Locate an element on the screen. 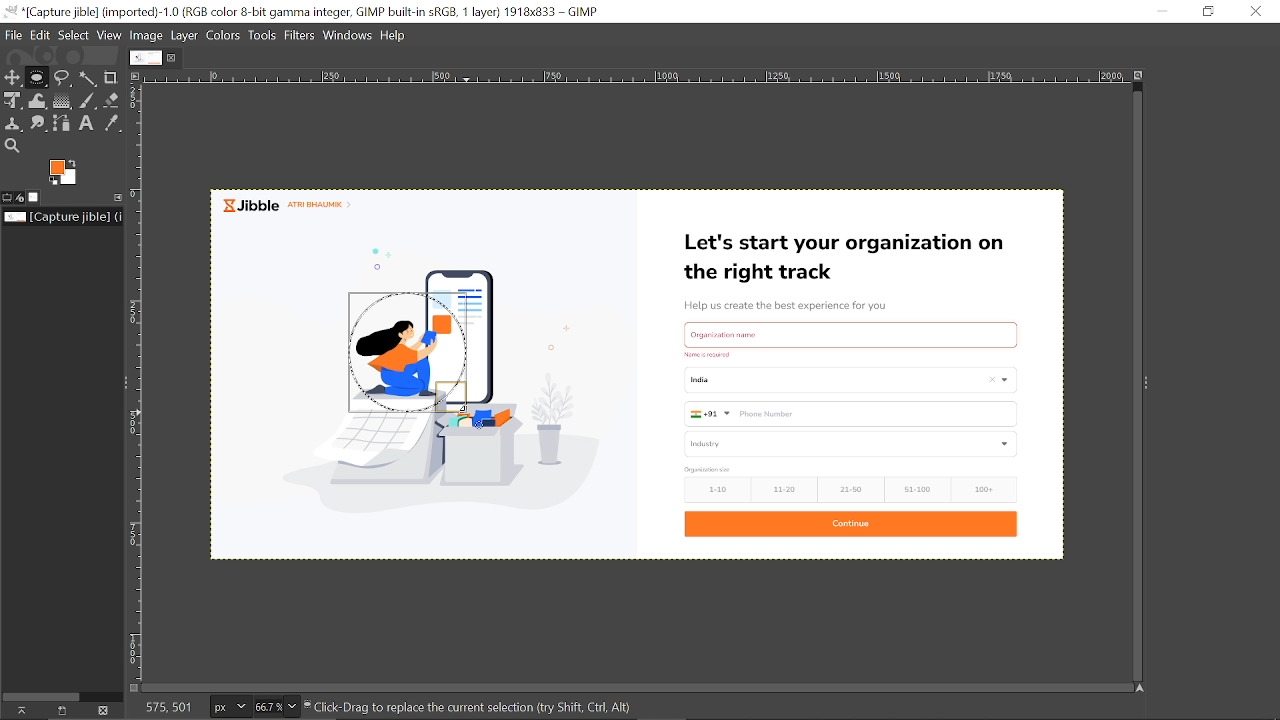 This screenshot has height=720, width=1280. Zoom image when window size change is located at coordinates (1136, 76).